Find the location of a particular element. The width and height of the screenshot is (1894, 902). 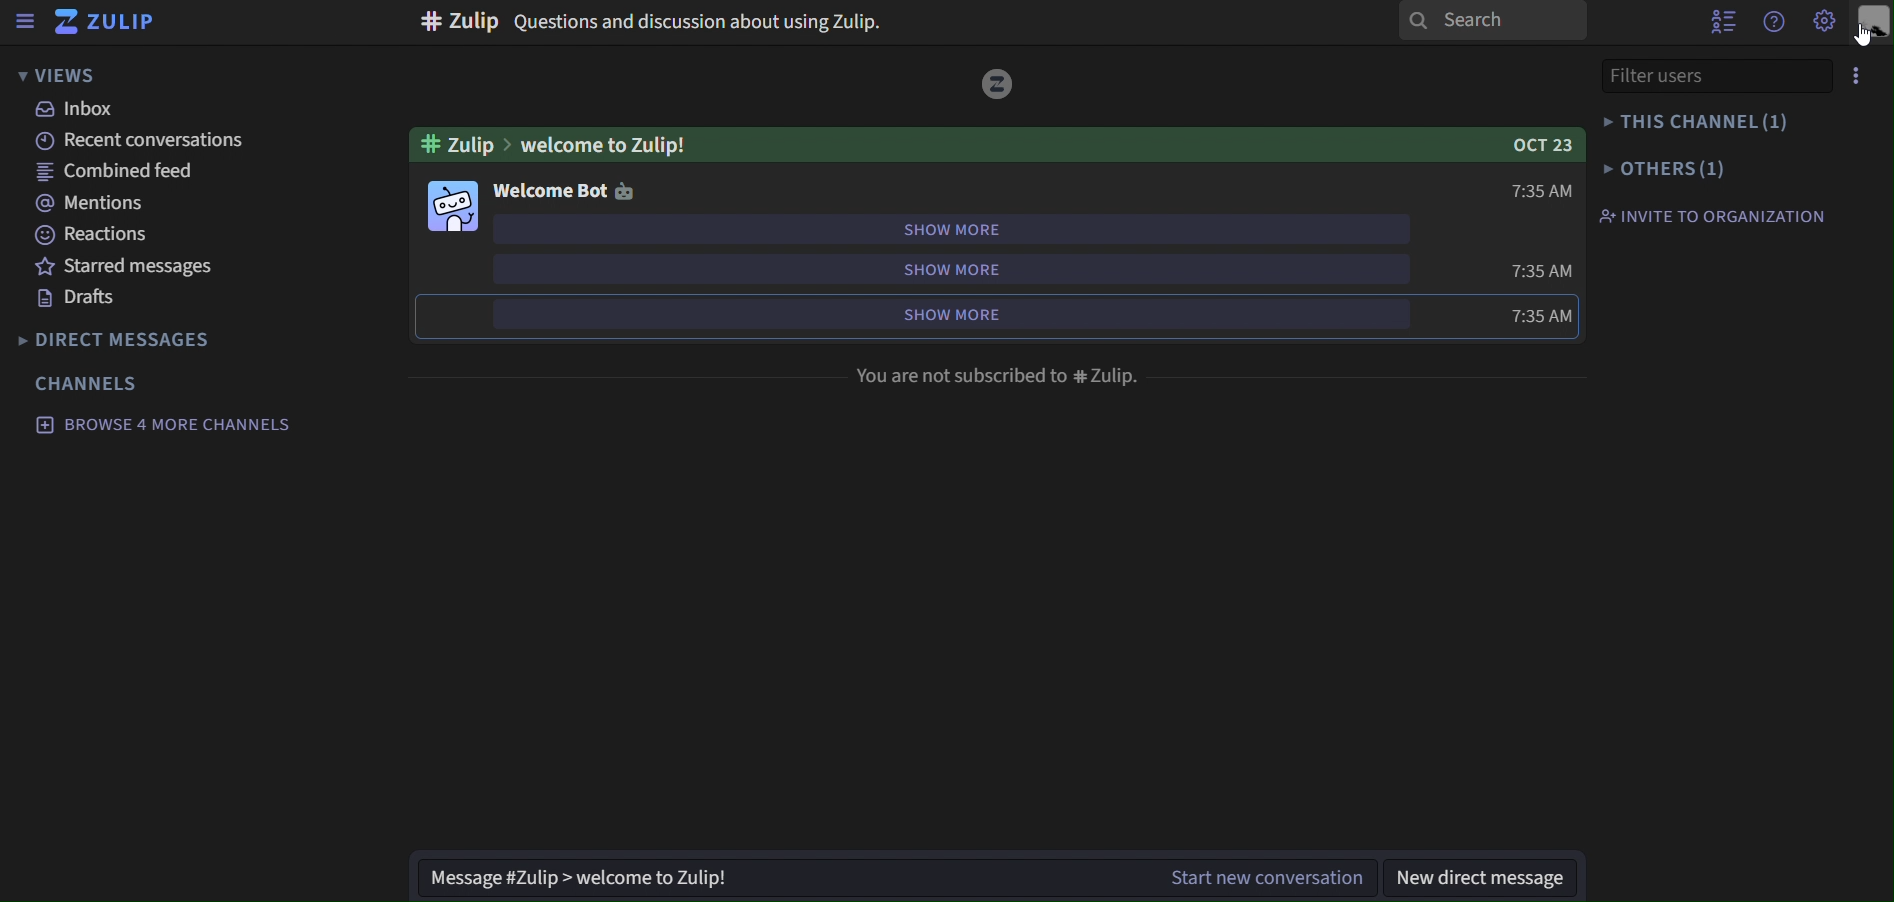

welcome to Zulip! is located at coordinates (612, 144).